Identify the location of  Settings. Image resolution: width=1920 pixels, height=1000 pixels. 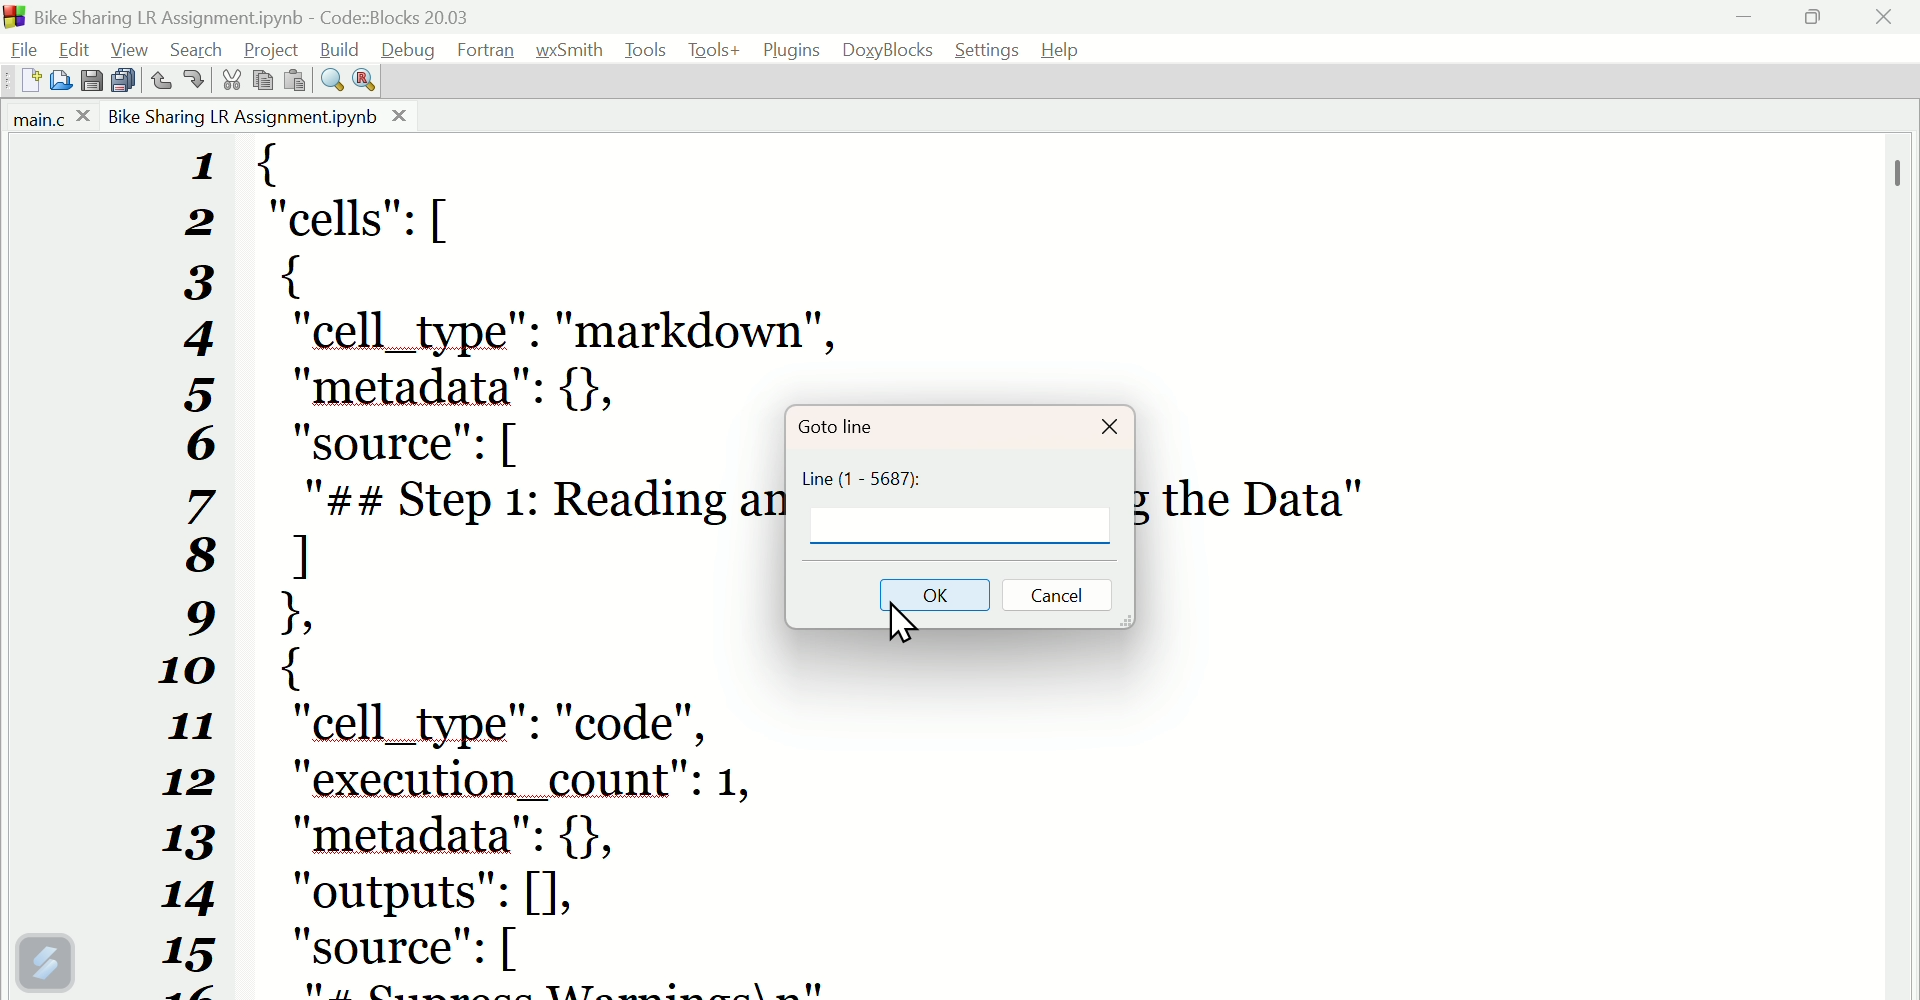
(990, 51).